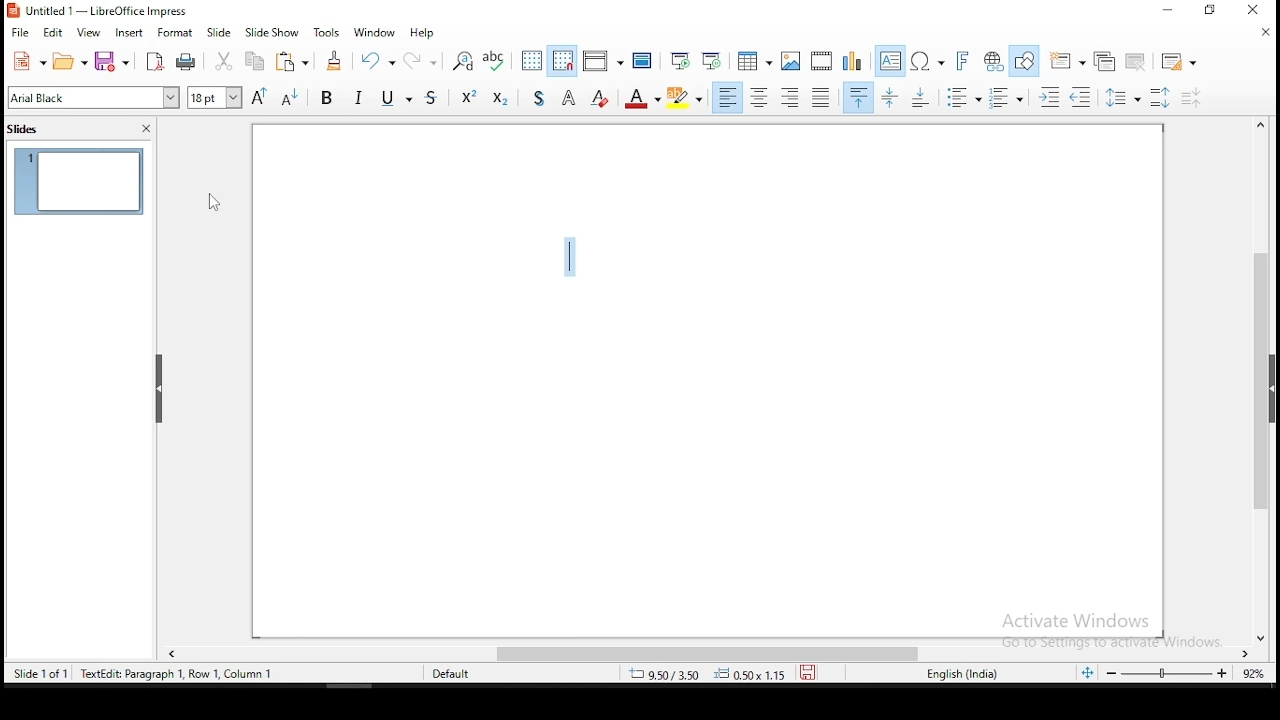 This screenshot has height=720, width=1280. Describe the element at coordinates (859, 97) in the screenshot. I see `Space below paragraph` at that location.